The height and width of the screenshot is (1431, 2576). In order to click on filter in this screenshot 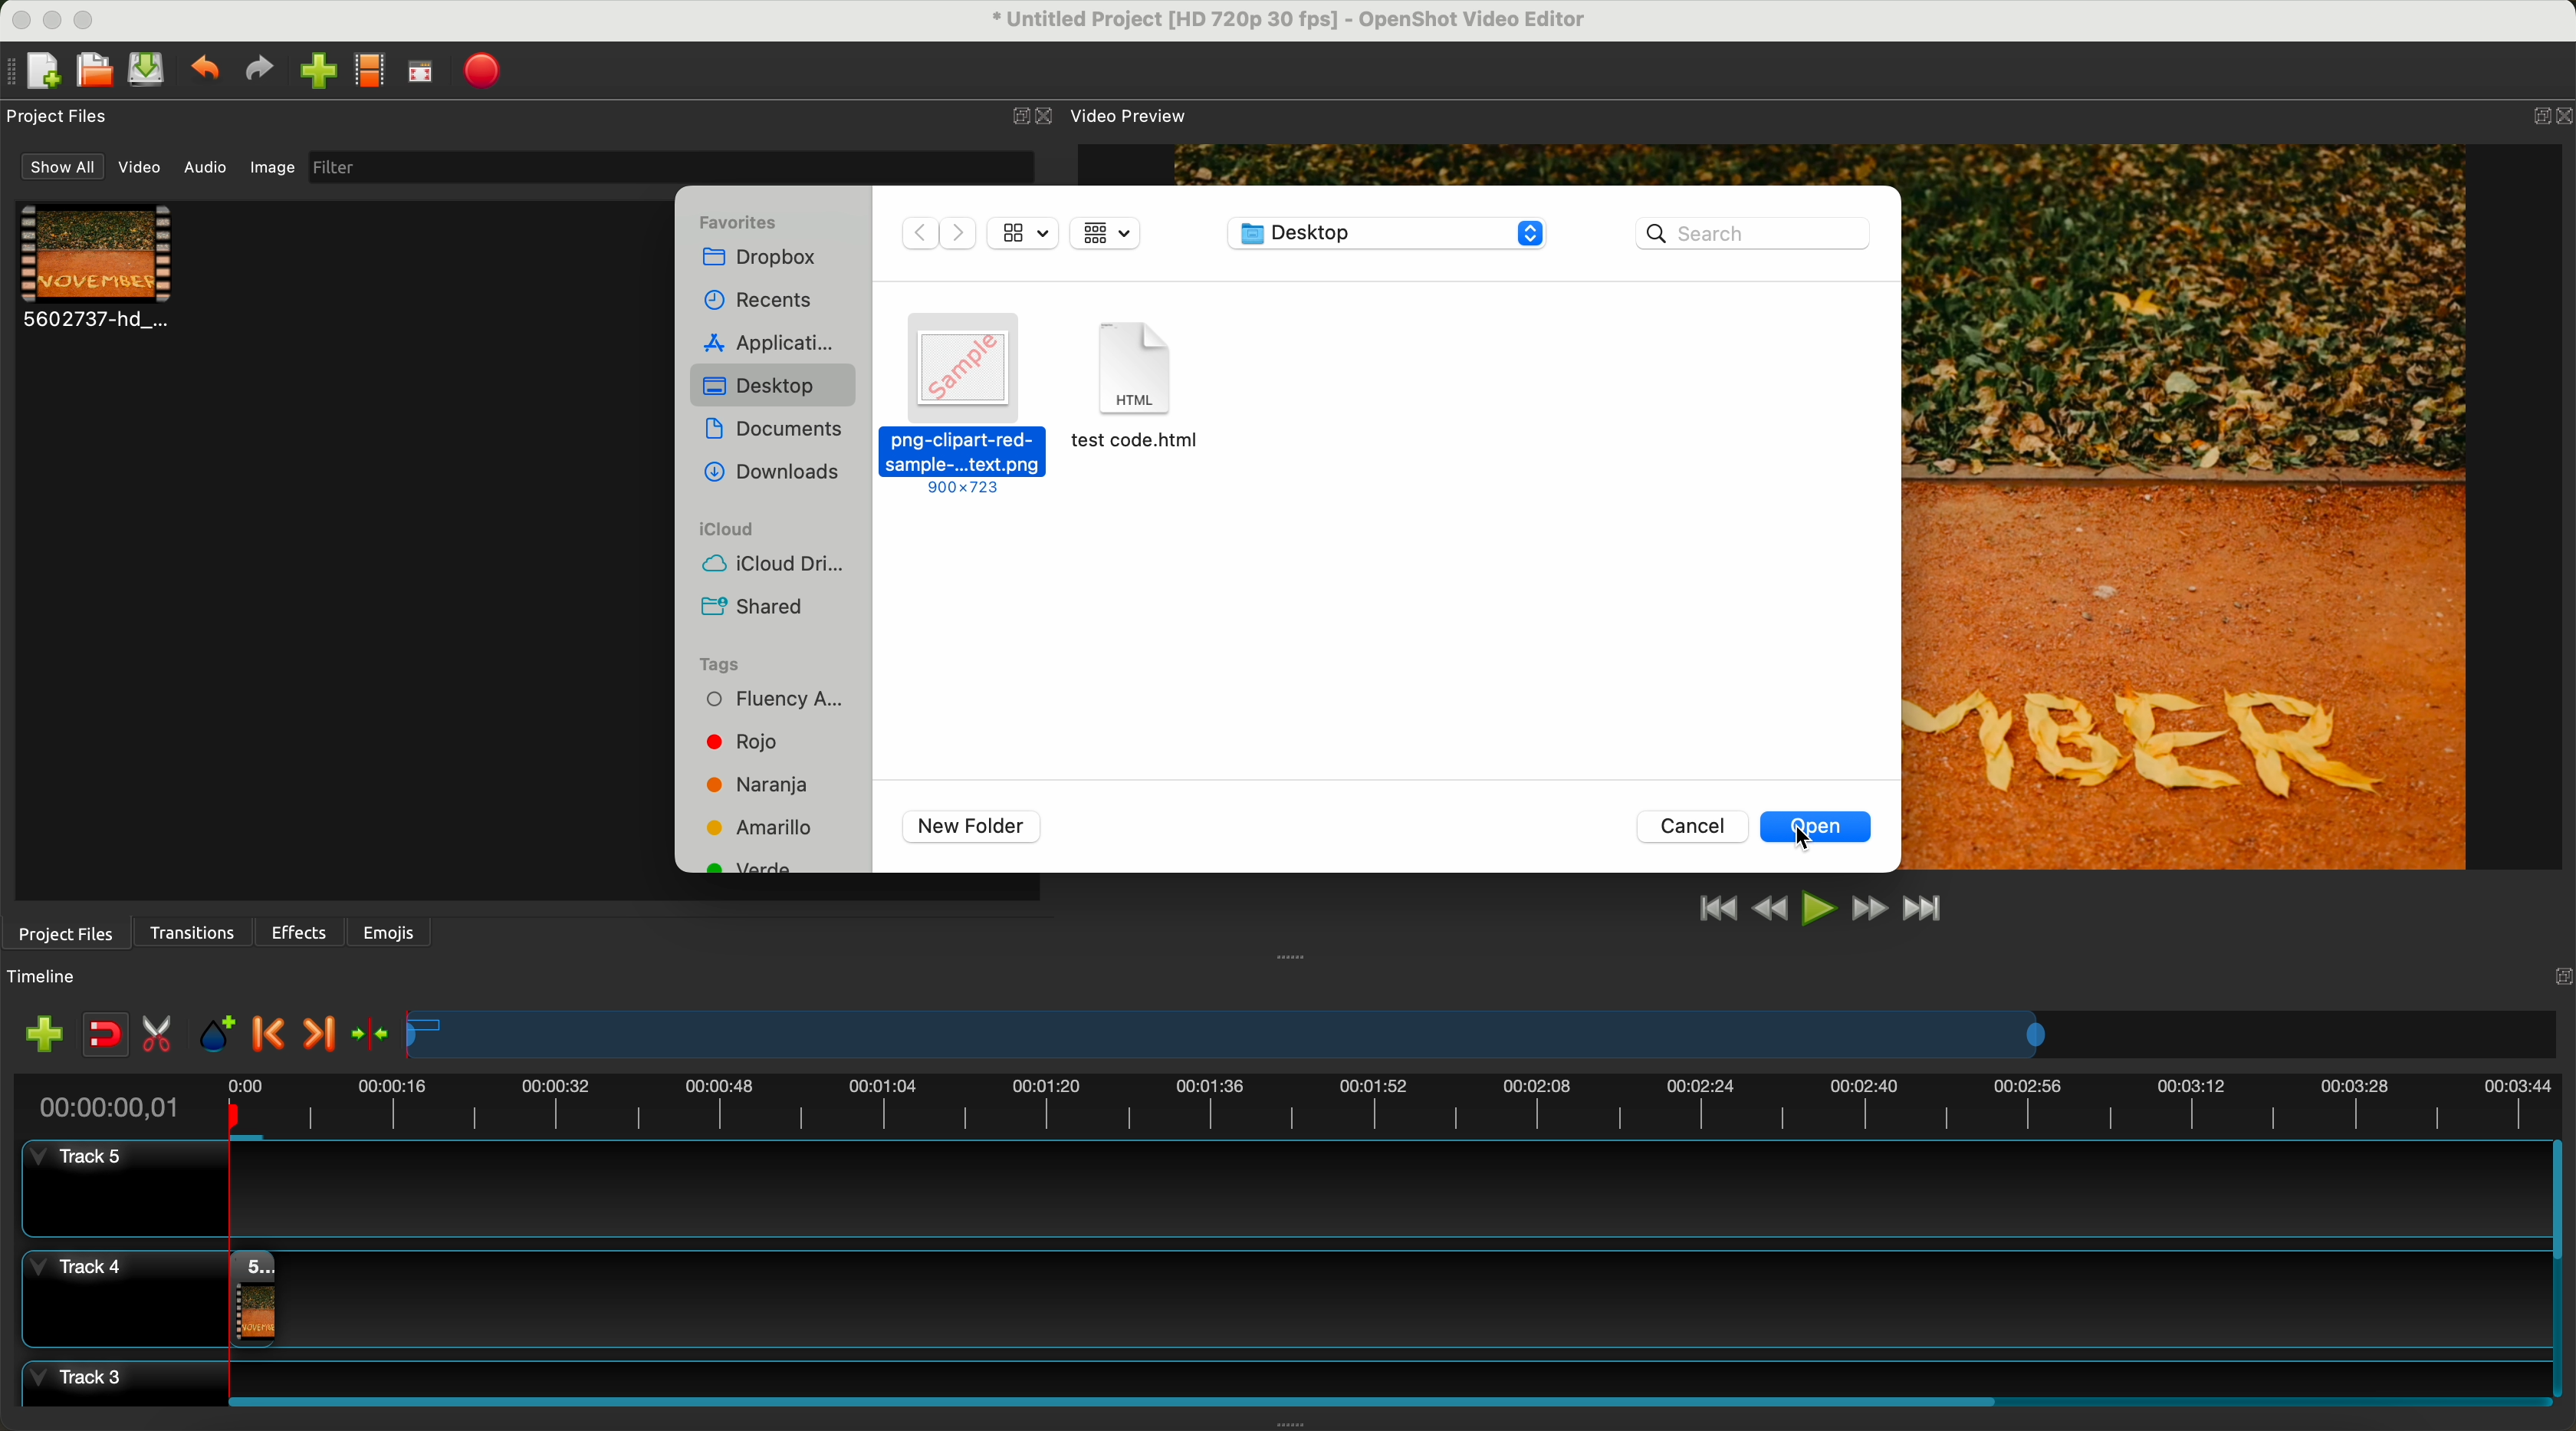, I will do `click(666, 167)`.